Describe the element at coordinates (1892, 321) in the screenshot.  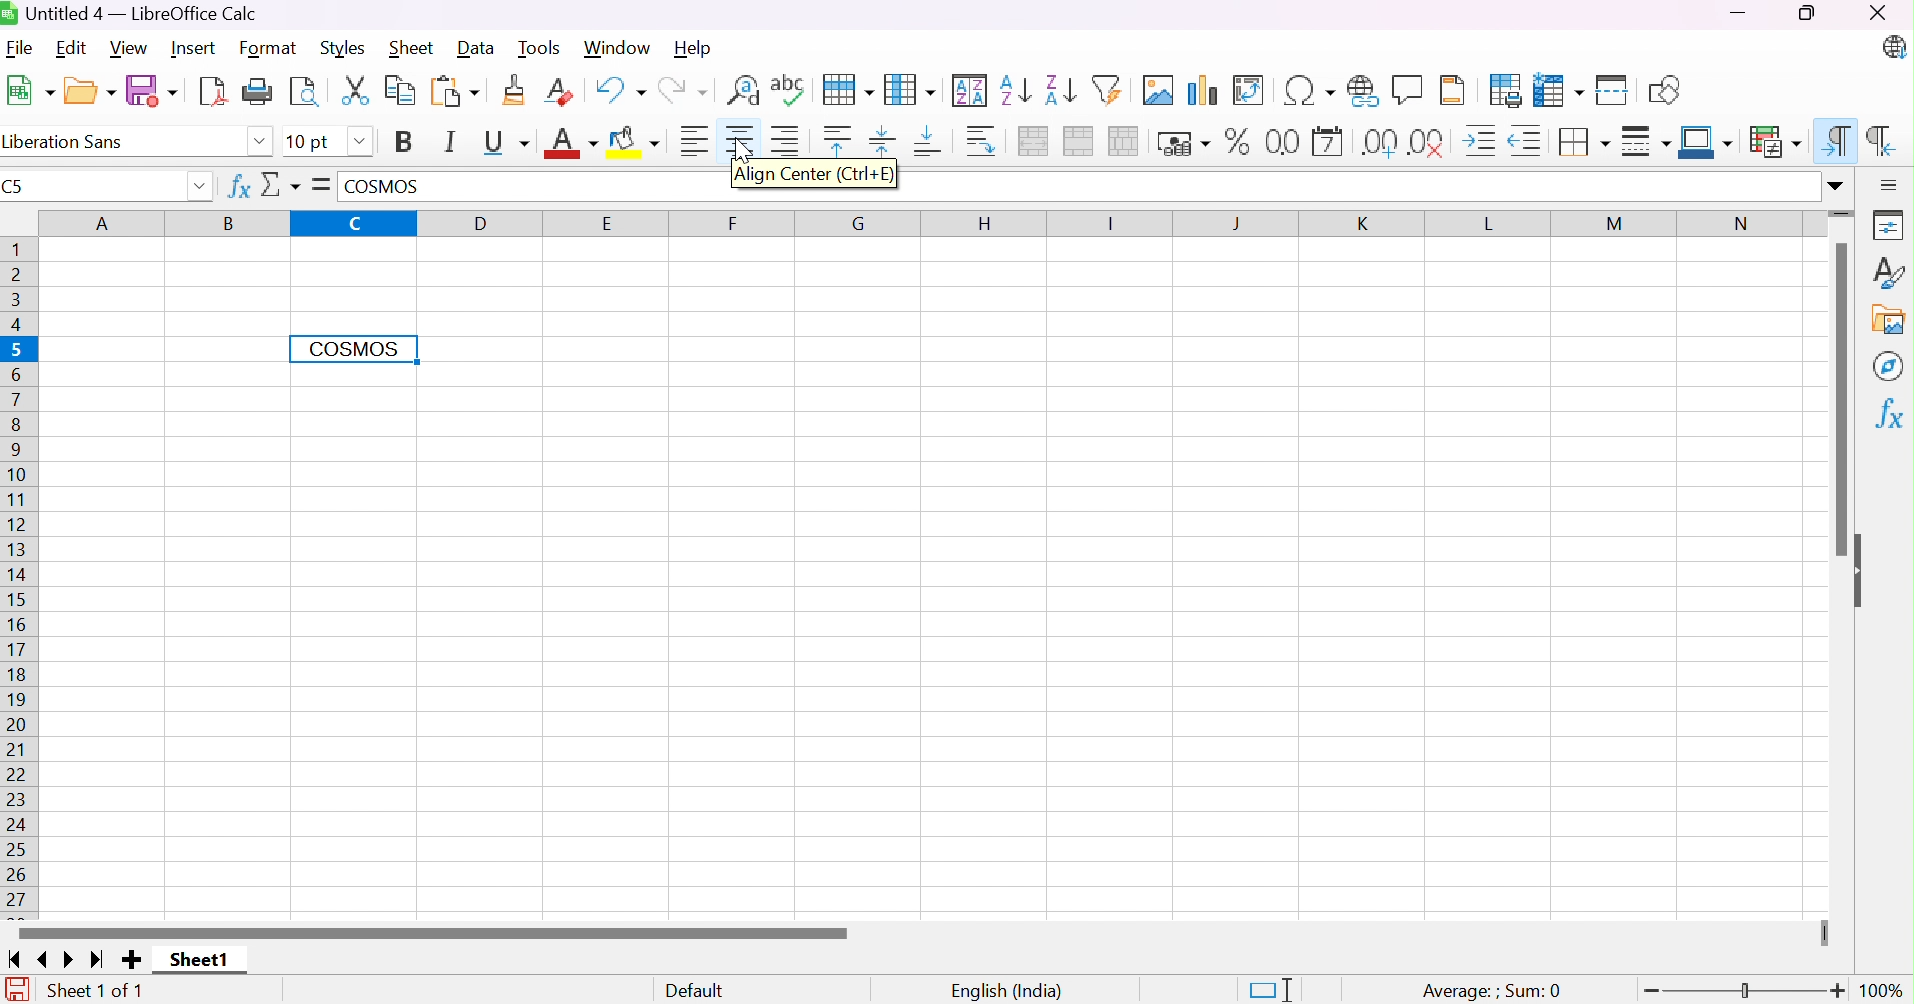
I see `Gallery` at that location.